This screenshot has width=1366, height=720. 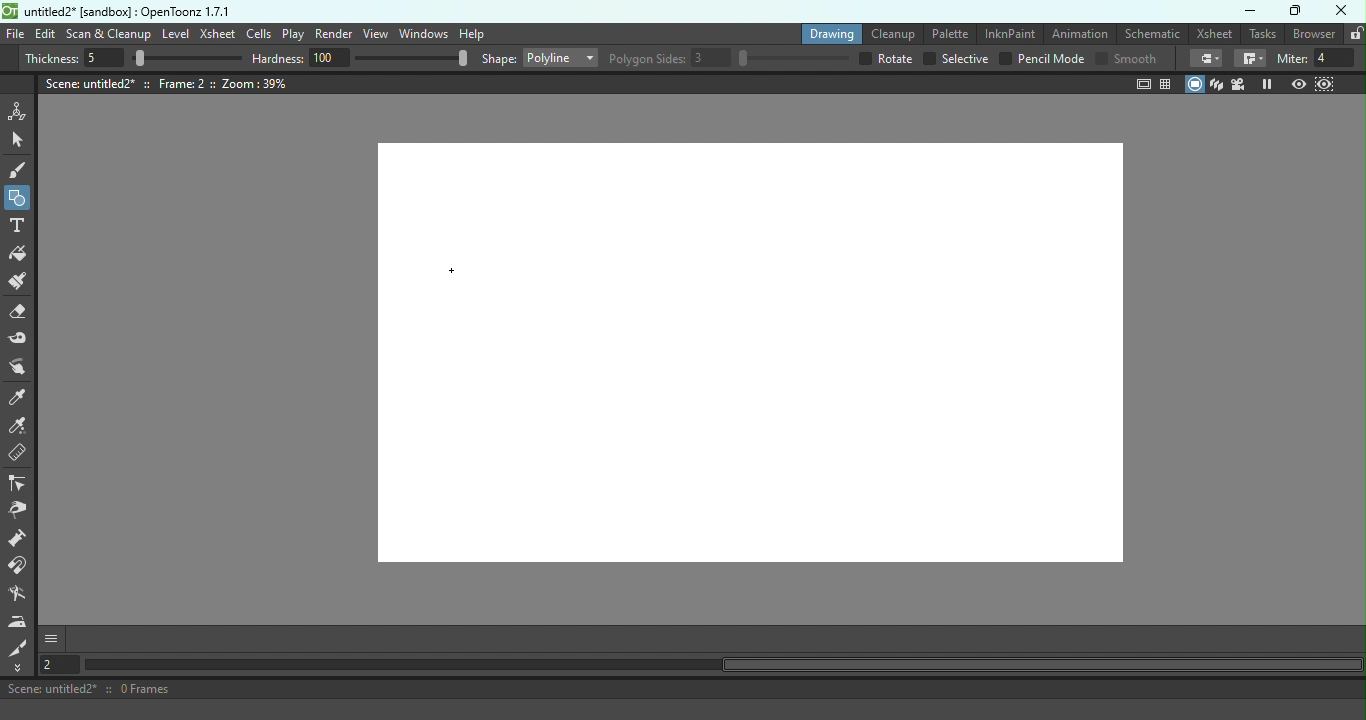 I want to click on Set the current frame, so click(x=58, y=666).